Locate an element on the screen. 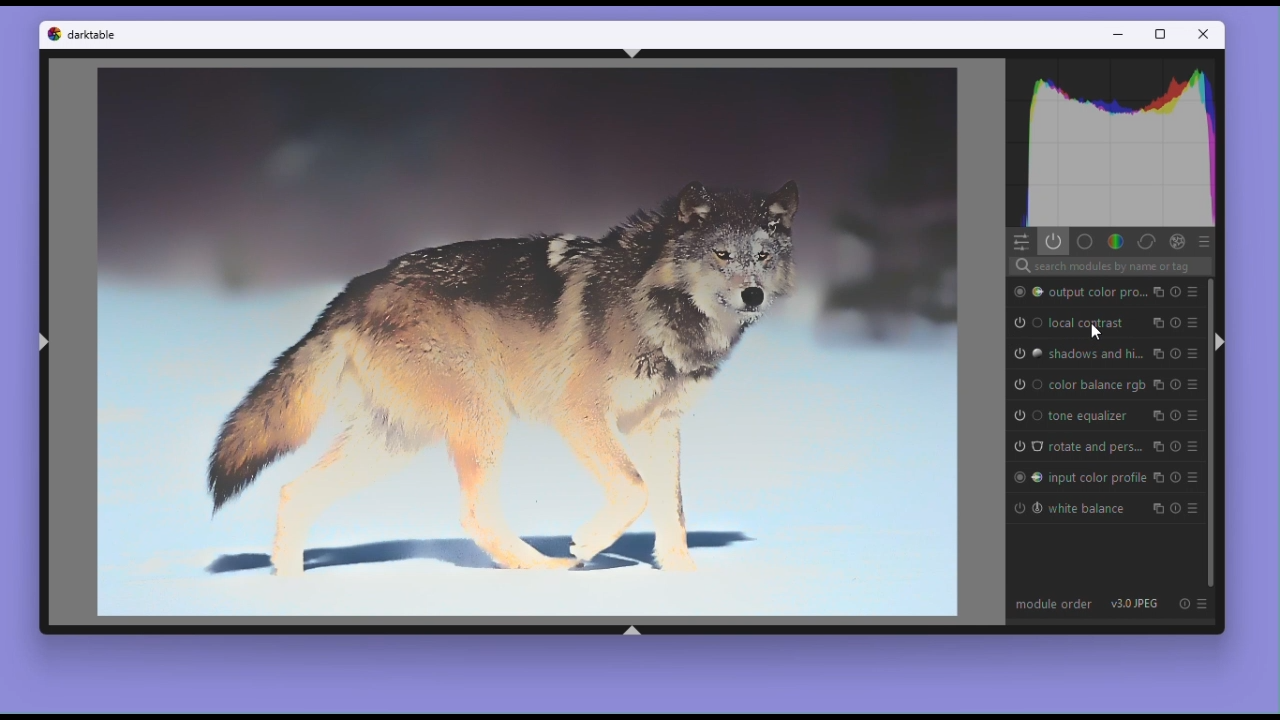 This screenshot has width=1280, height=720. Input color profile is located at coordinates (1098, 477).